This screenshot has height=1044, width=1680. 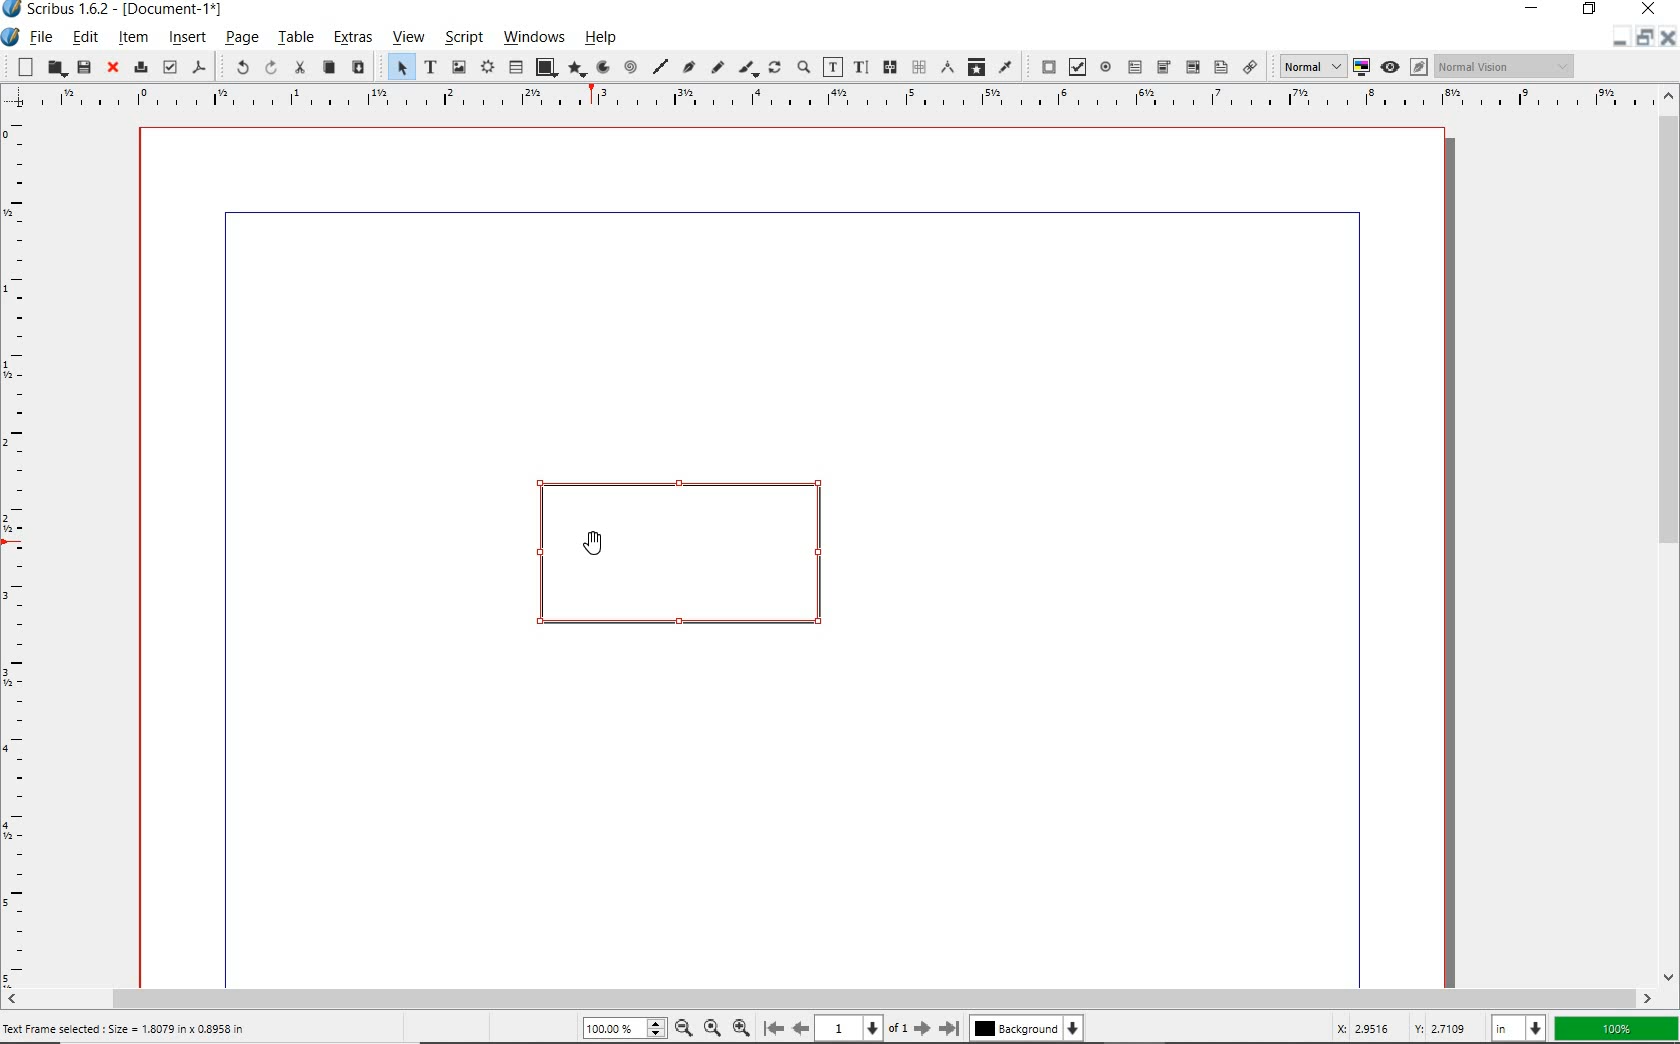 I want to click on pdf list box, so click(x=1220, y=67).